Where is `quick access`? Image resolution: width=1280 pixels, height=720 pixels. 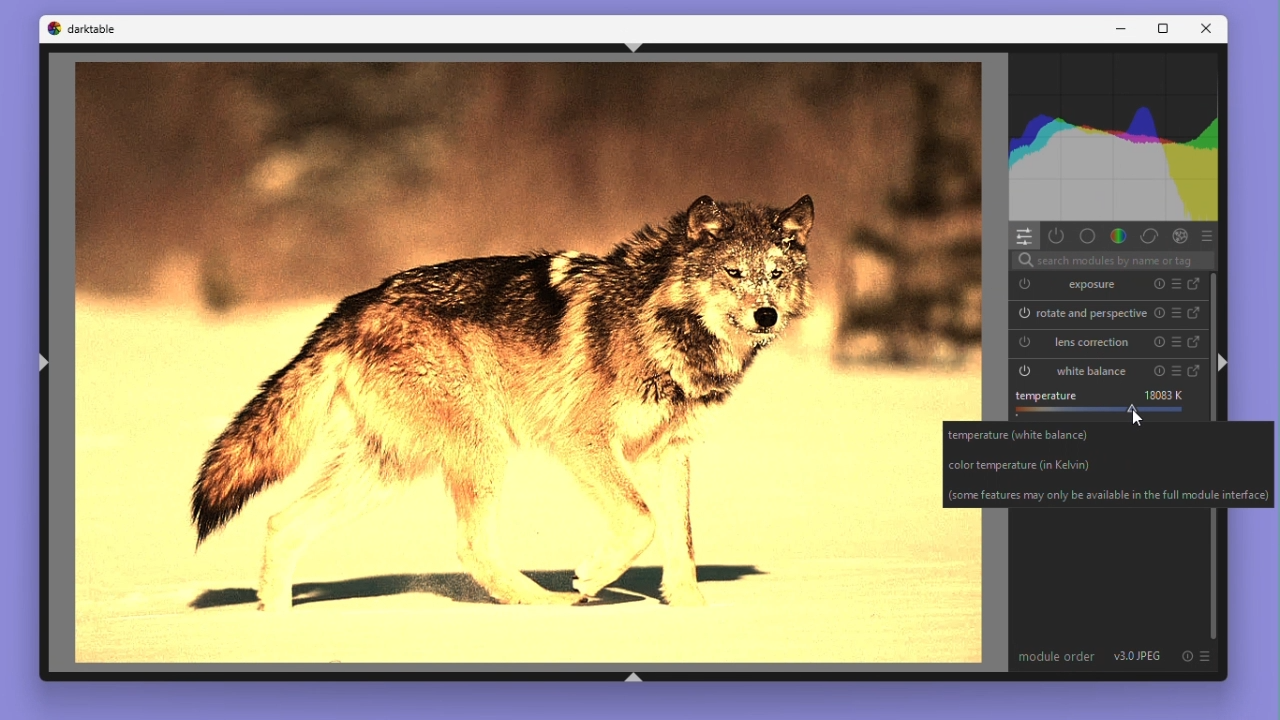 quick access is located at coordinates (1025, 235).